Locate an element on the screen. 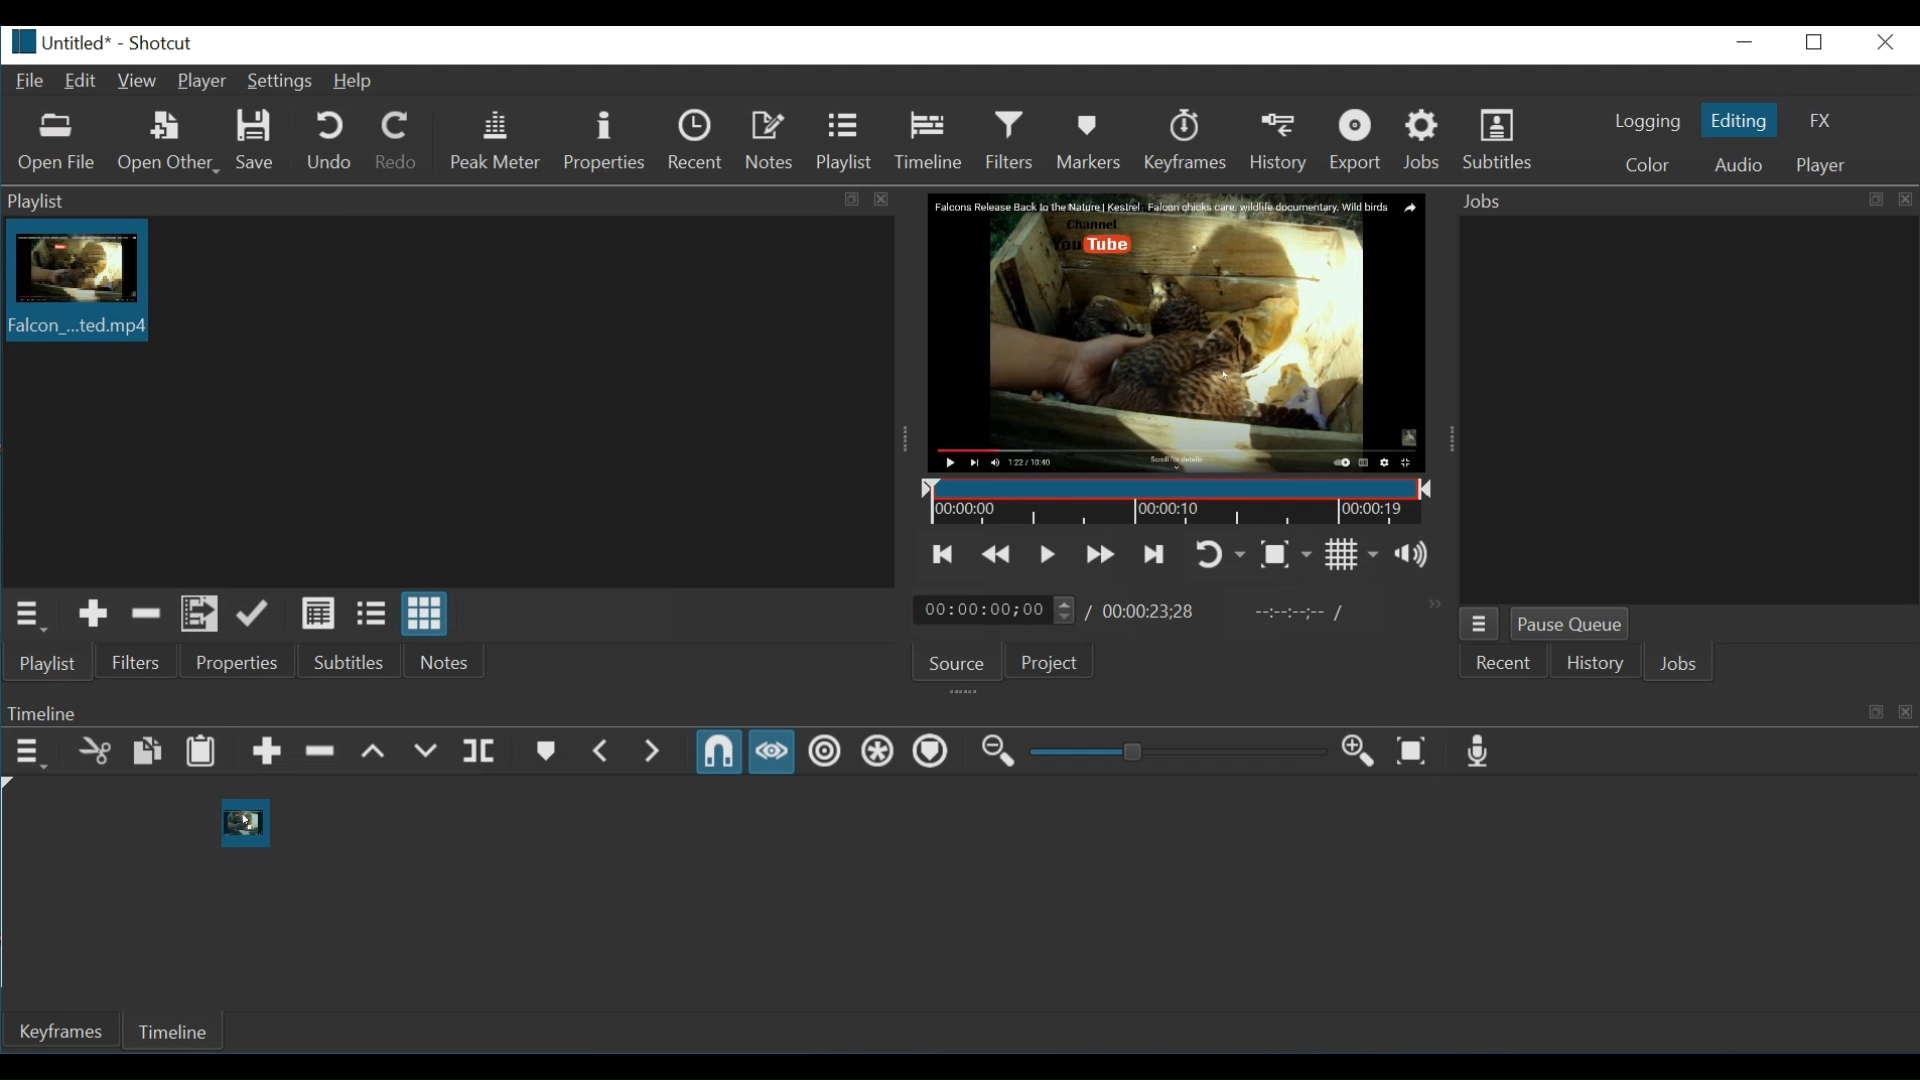  Open File is located at coordinates (57, 145).